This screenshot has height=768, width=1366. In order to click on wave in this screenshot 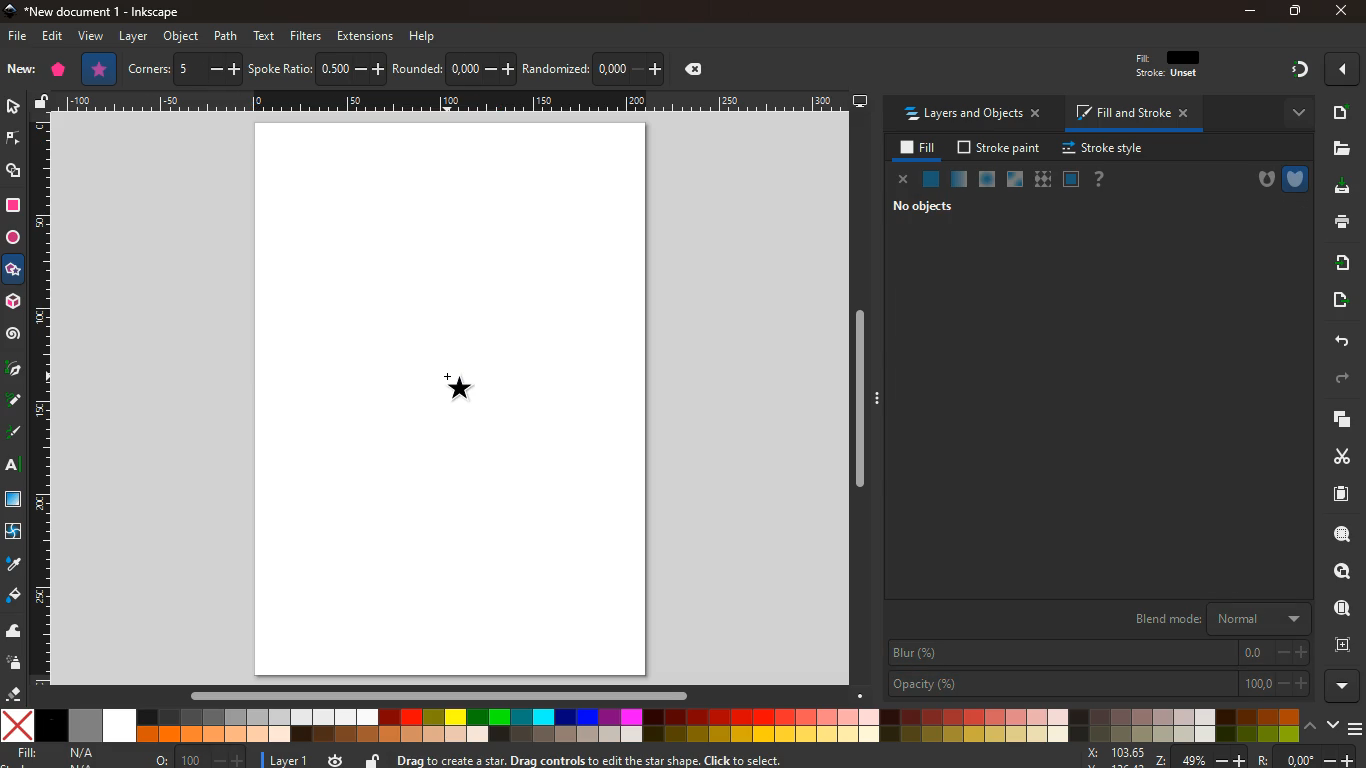, I will do `click(15, 633)`.